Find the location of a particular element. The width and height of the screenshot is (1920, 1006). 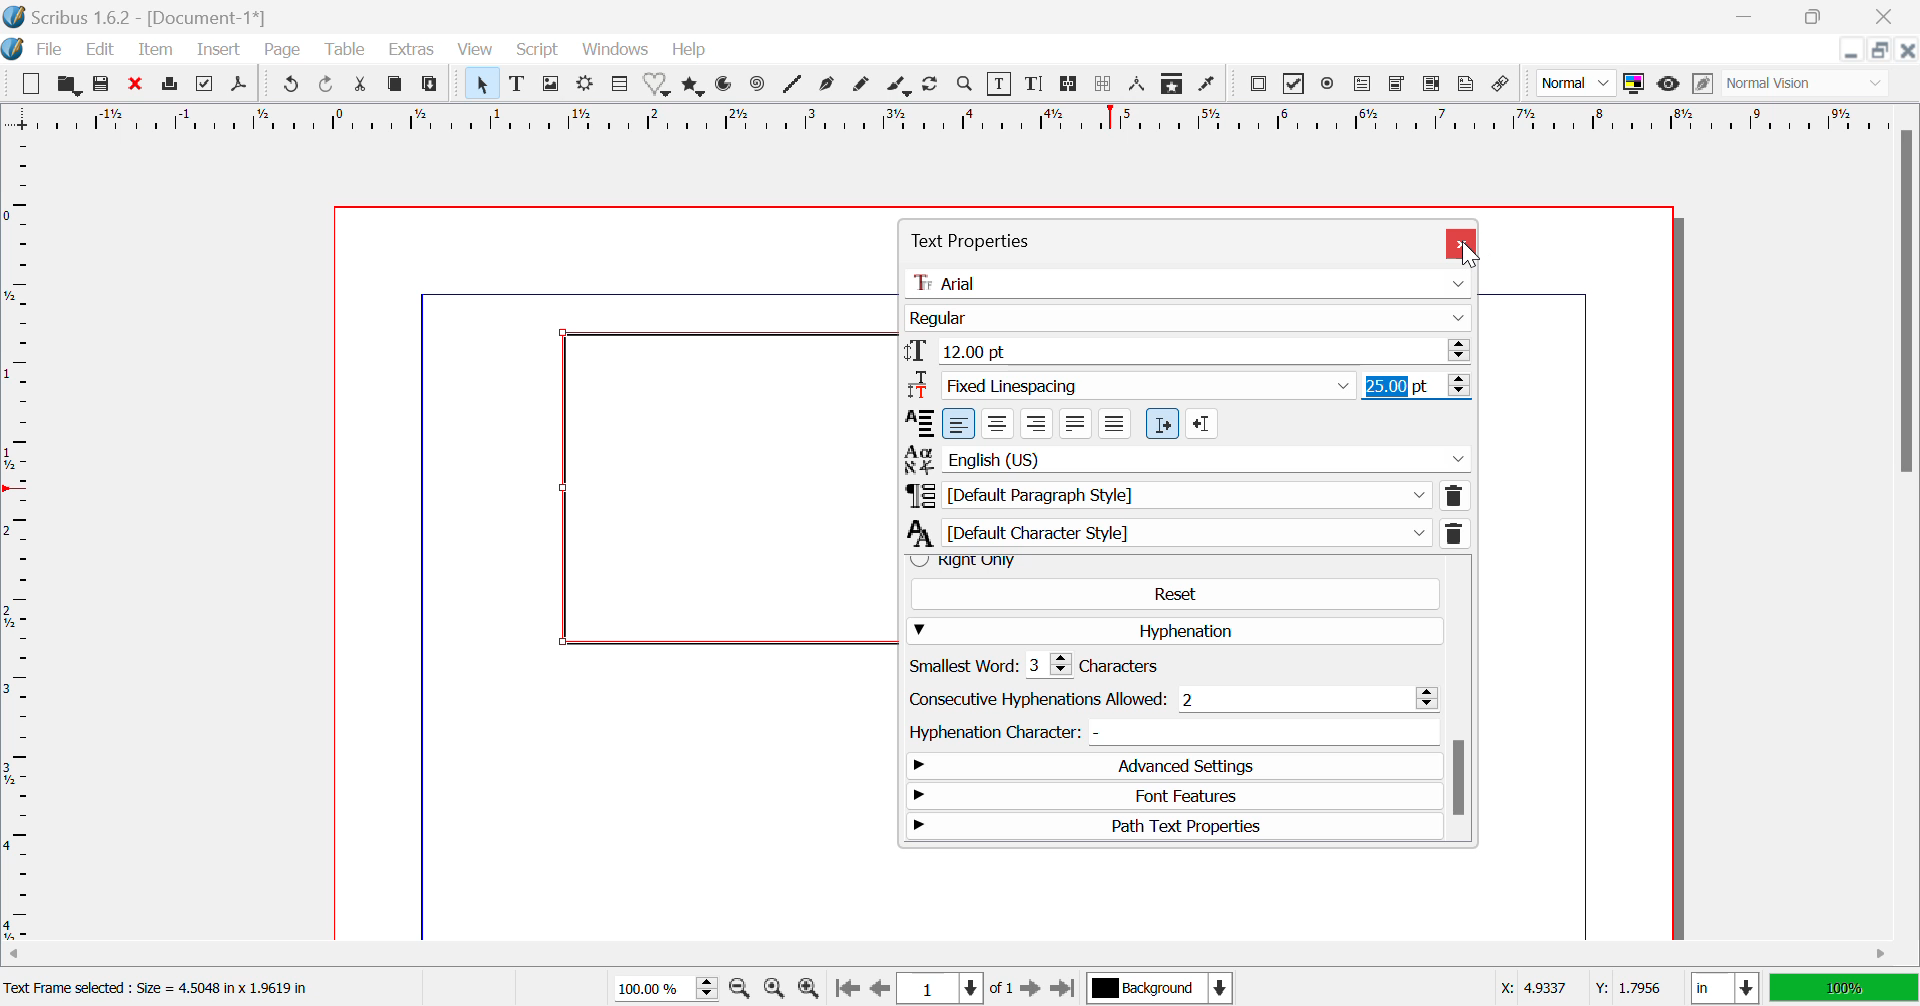

Render Frame is located at coordinates (588, 84).